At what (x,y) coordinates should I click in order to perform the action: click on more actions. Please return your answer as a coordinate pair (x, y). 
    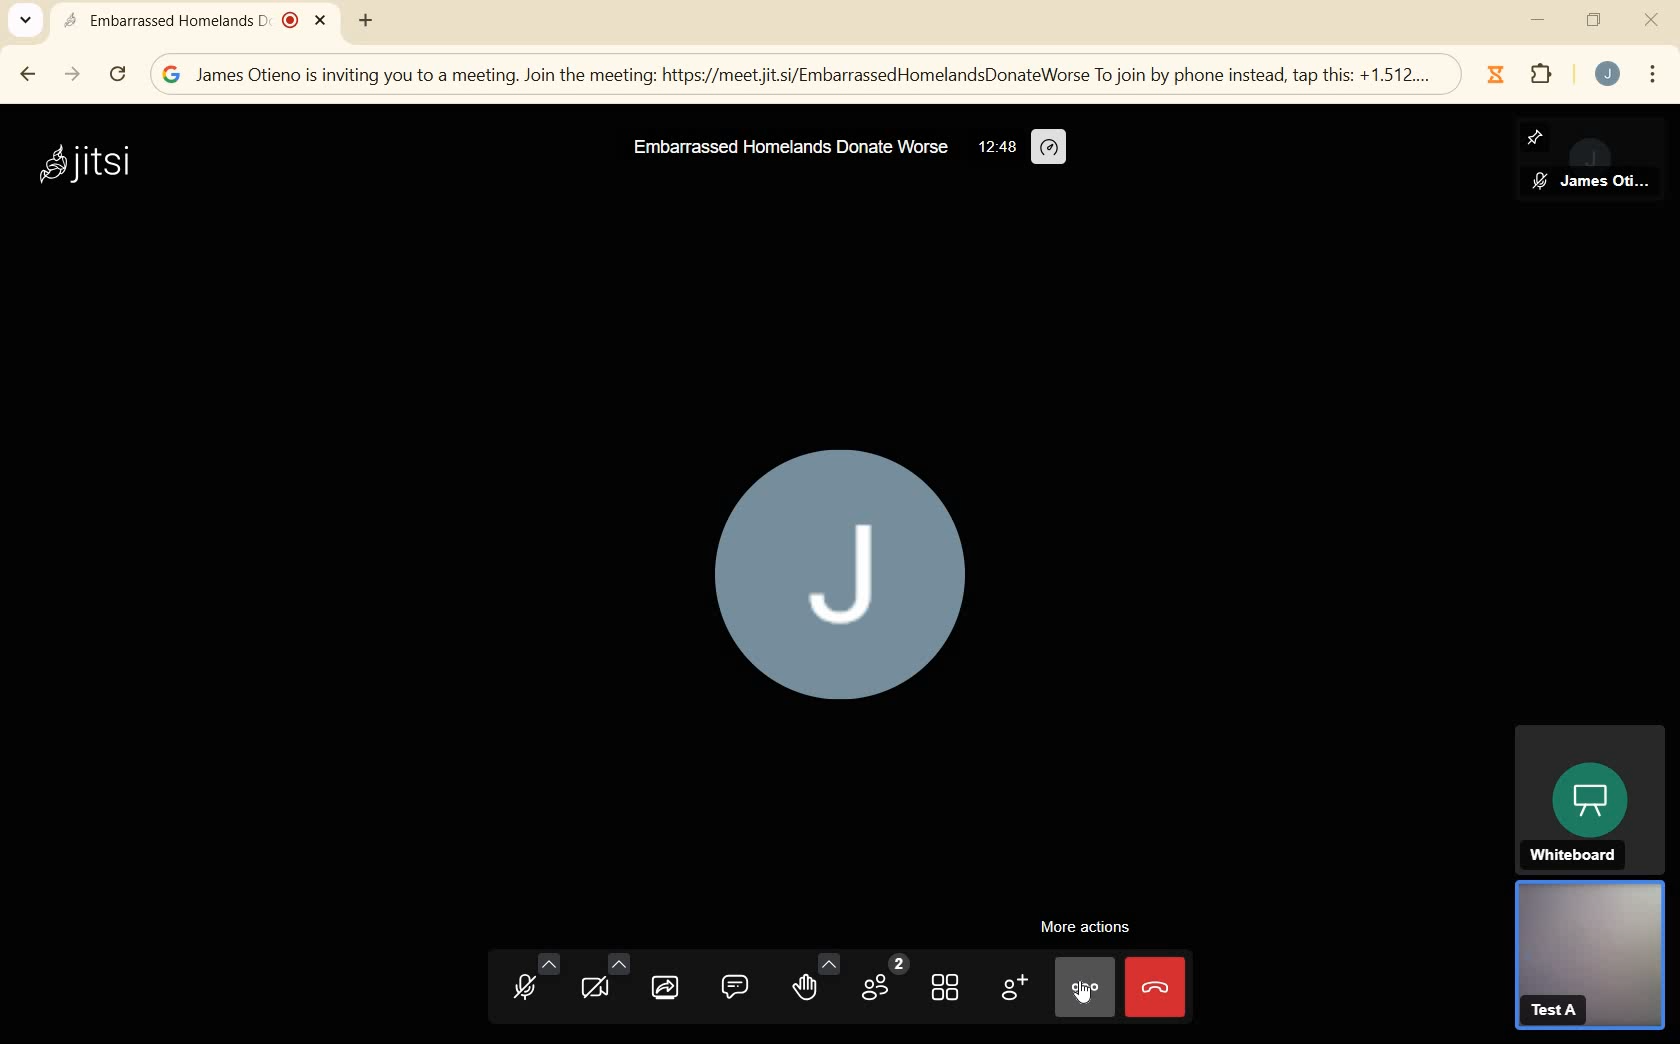
    Looking at the image, I should click on (1085, 985).